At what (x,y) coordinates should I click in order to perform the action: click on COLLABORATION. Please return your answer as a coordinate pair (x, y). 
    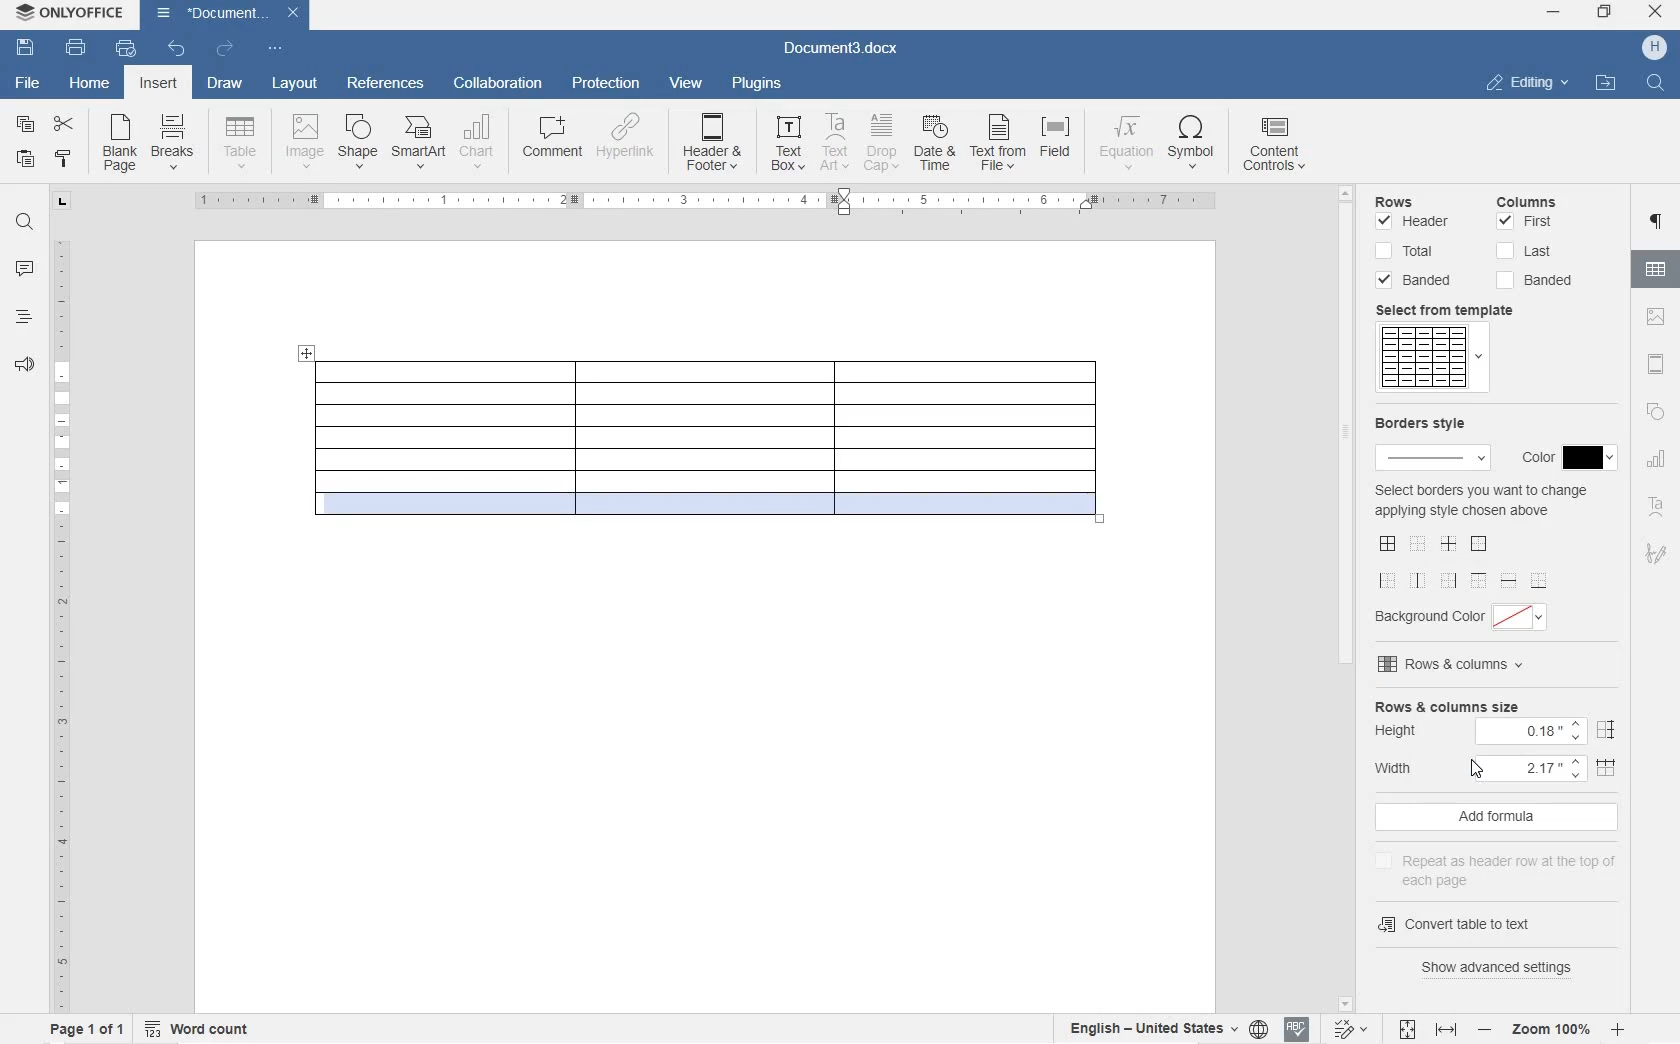
    Looking at the image, I should click on (499, 84).